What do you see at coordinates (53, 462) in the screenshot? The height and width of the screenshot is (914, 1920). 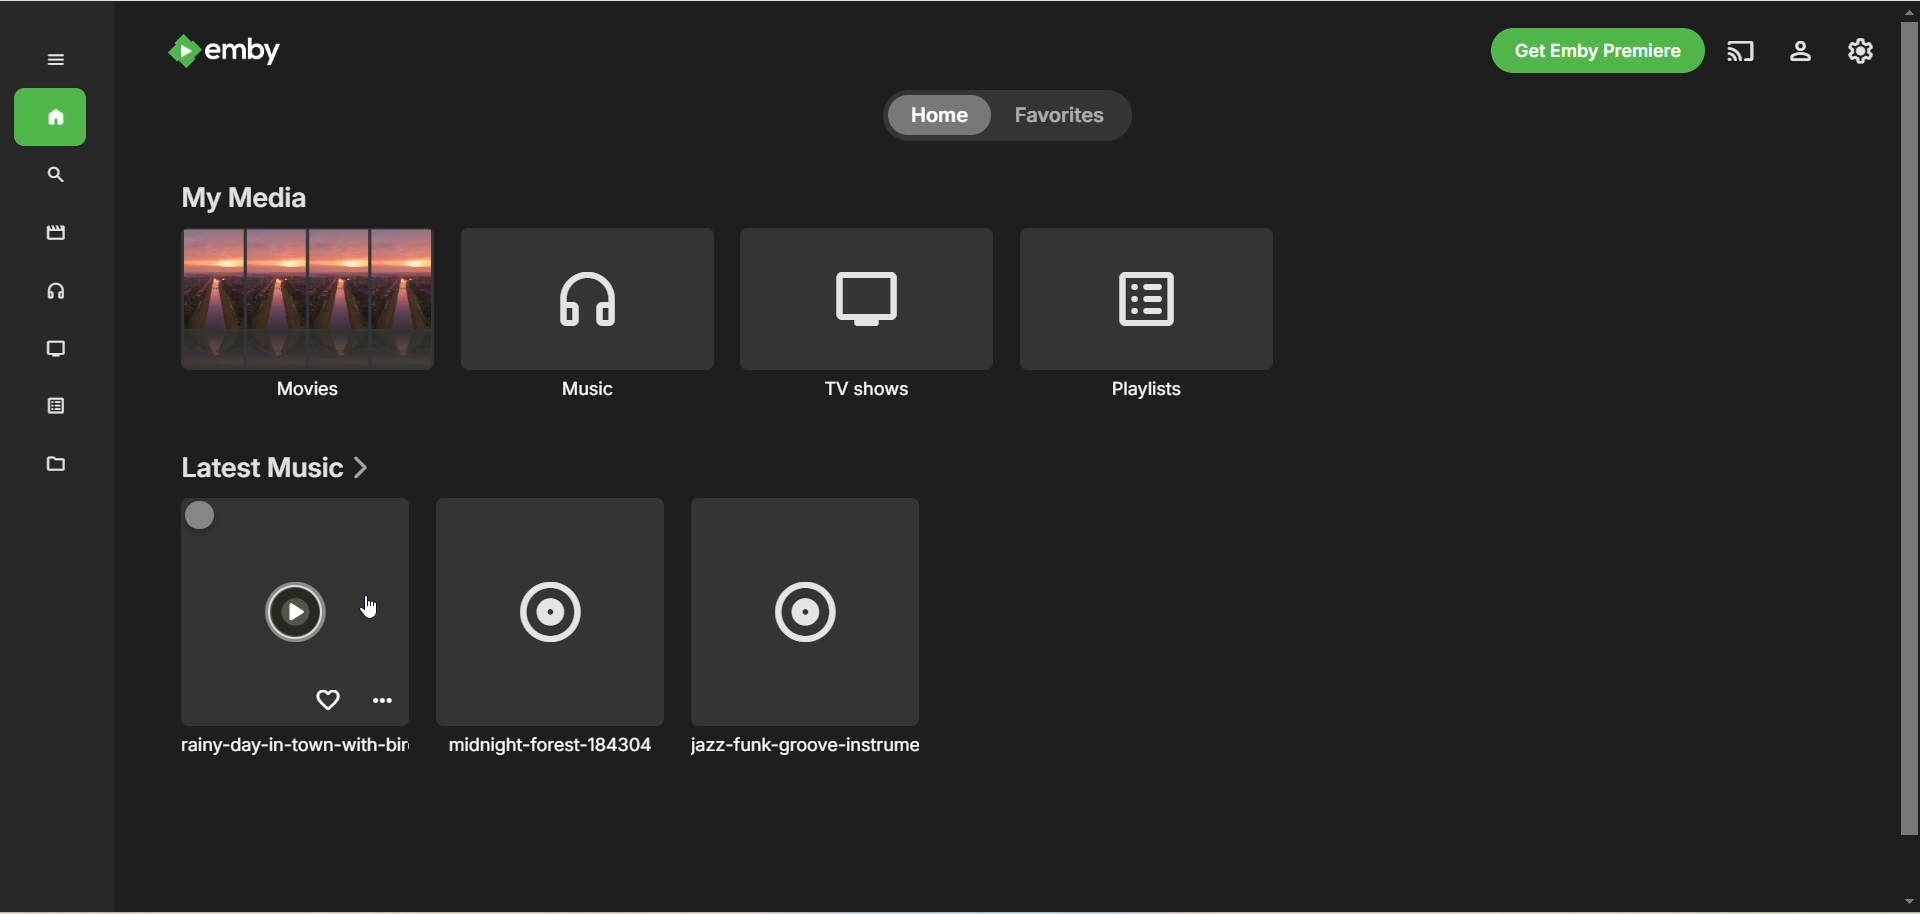 I see `metadata manager` at bounding box center [53, 462].